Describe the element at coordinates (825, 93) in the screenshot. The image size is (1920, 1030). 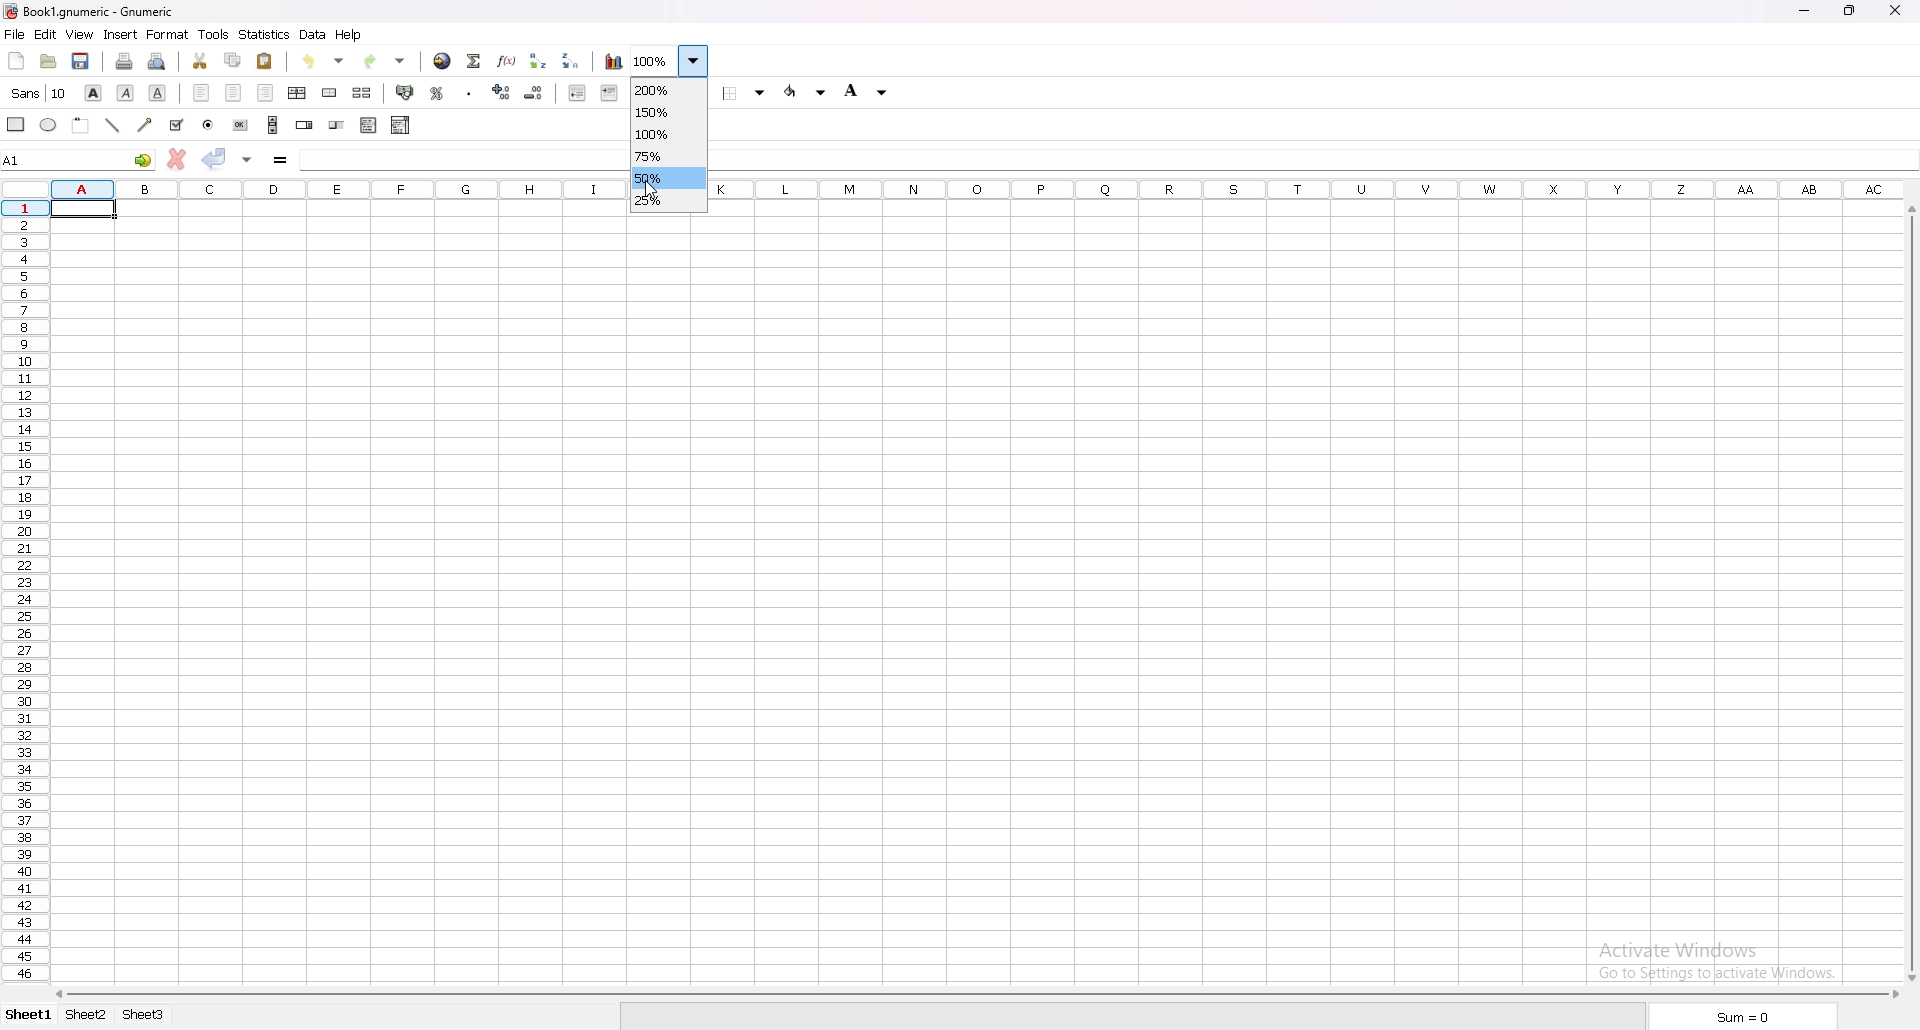
I see `Drop down` at that location.